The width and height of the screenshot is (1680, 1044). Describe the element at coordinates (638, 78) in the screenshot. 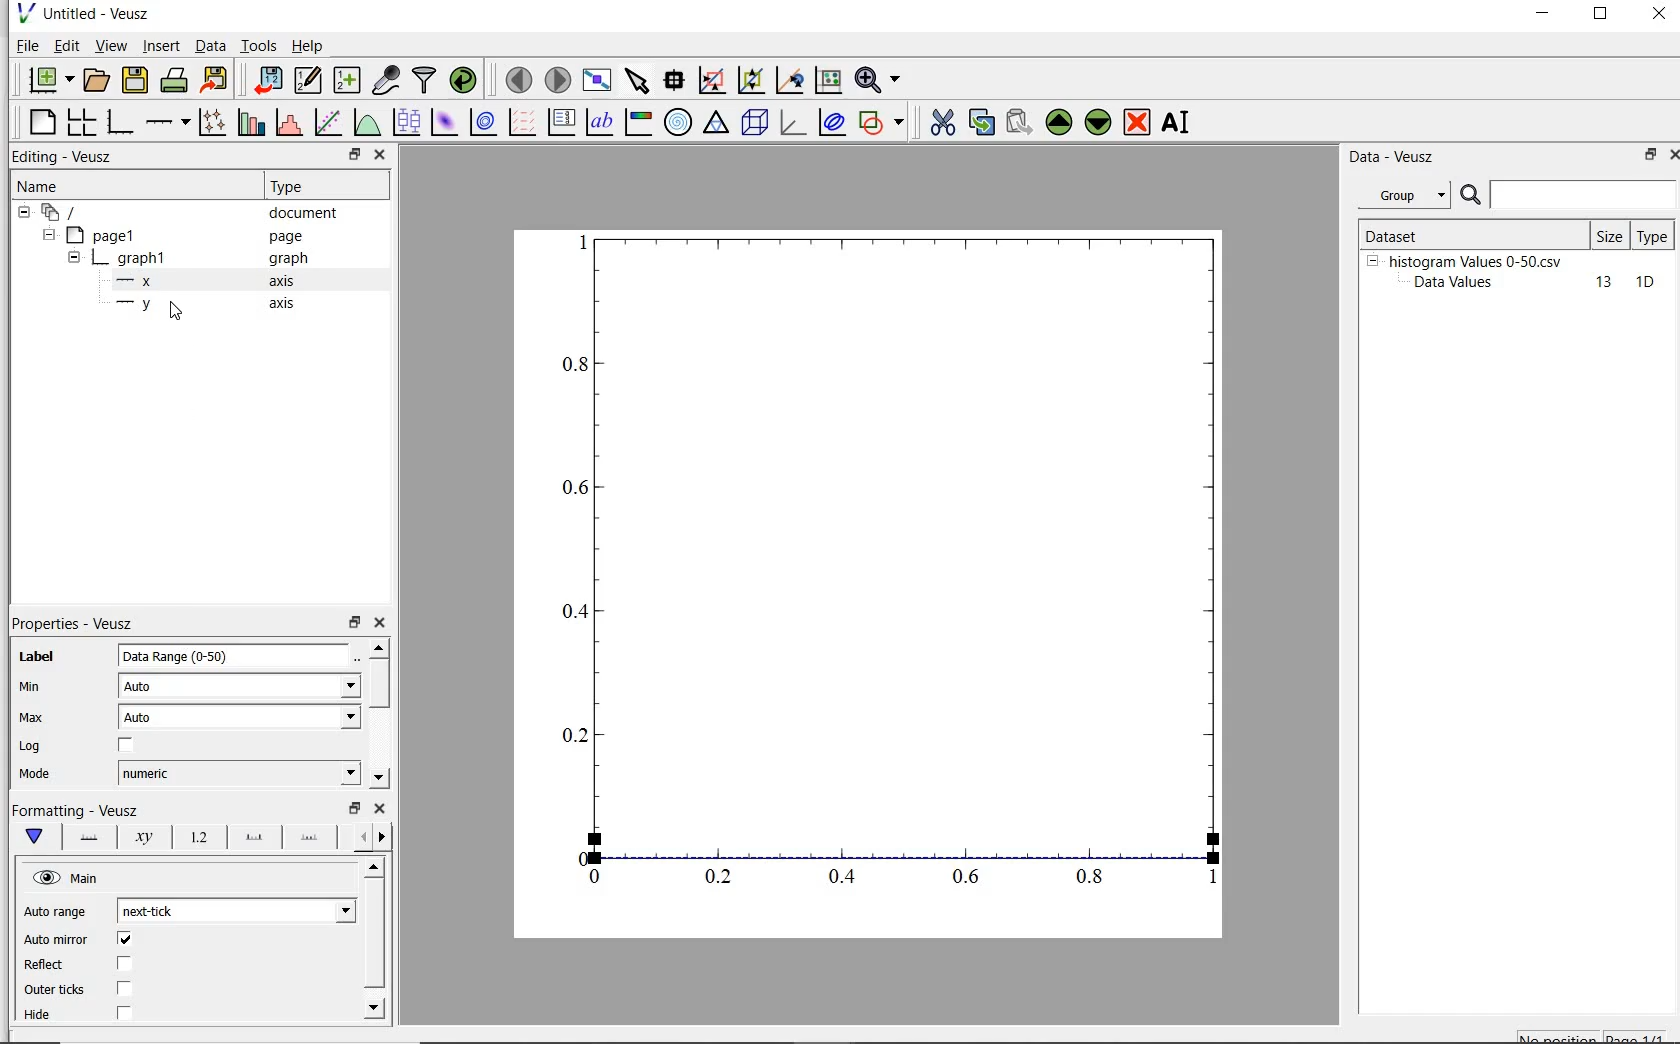

I see `select items from the graph scroll` at that location.